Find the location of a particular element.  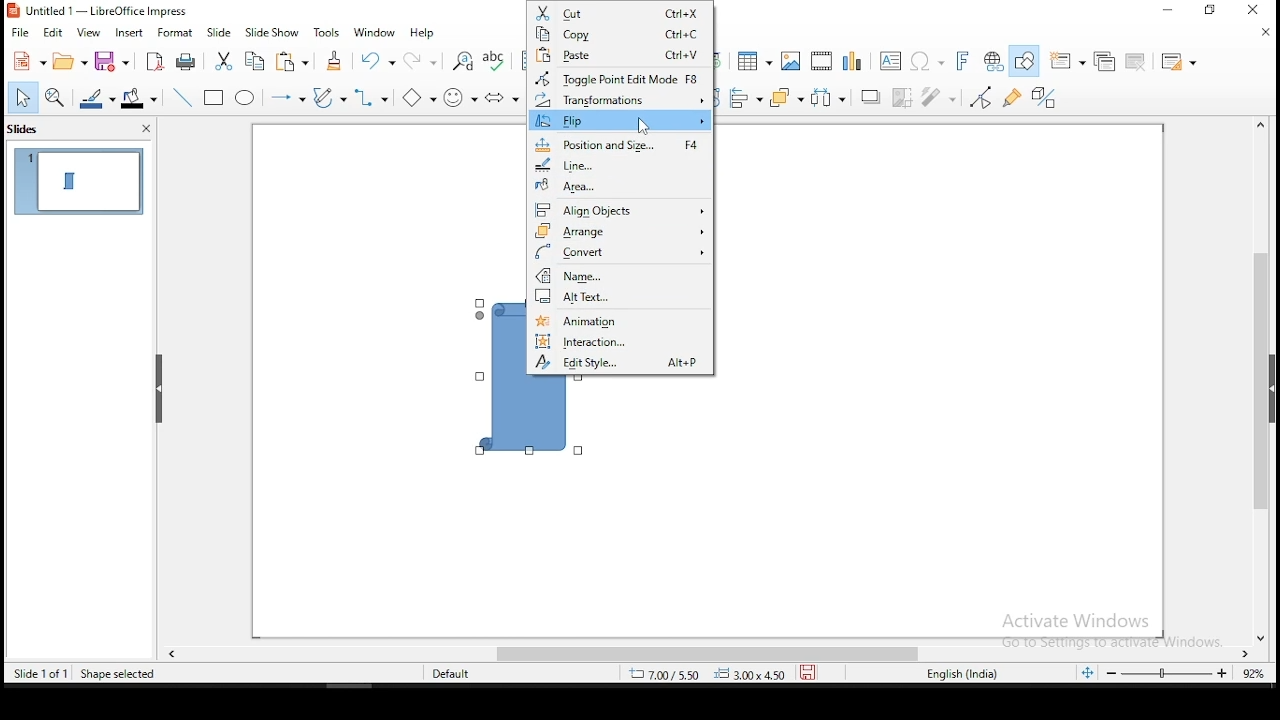

slide 1 is located at coordinates (82, 182).